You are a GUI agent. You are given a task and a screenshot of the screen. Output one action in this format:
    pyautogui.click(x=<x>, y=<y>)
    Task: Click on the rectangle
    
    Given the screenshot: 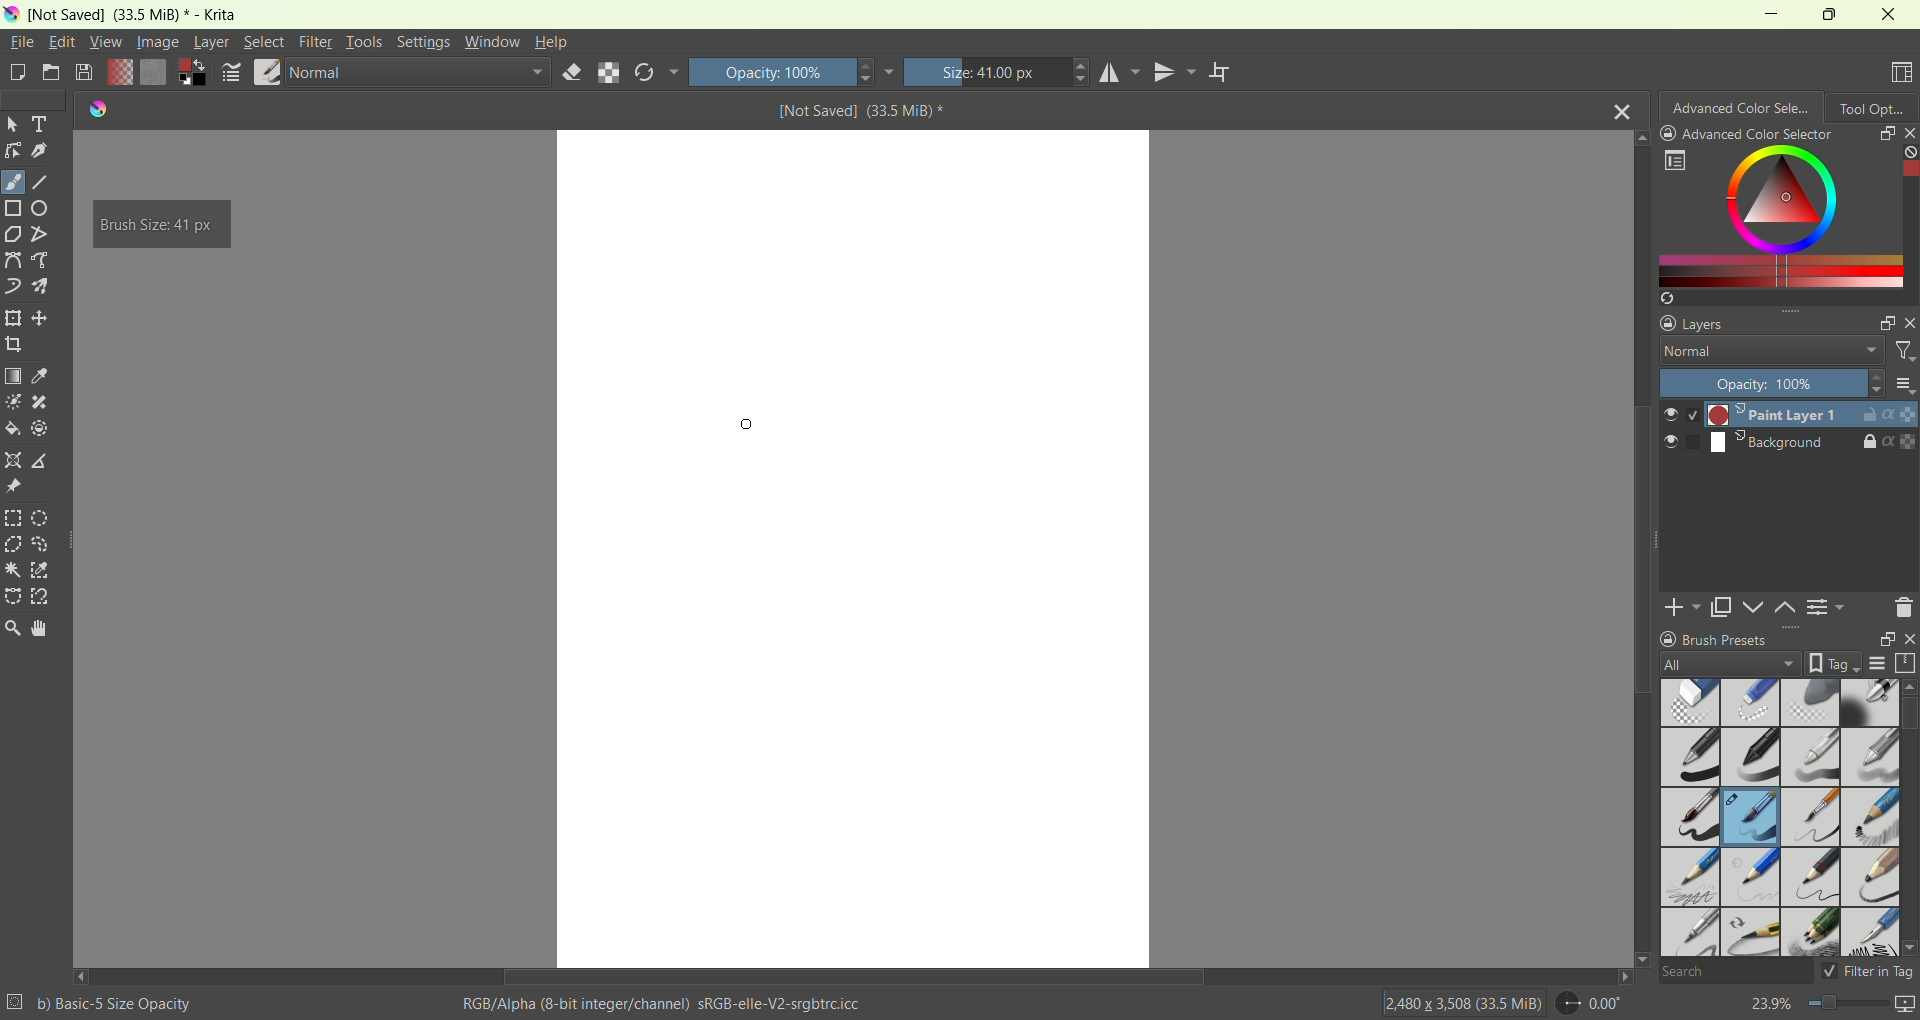 What is the action you would take?
    pyautogui.click(x=14, y=210)
    